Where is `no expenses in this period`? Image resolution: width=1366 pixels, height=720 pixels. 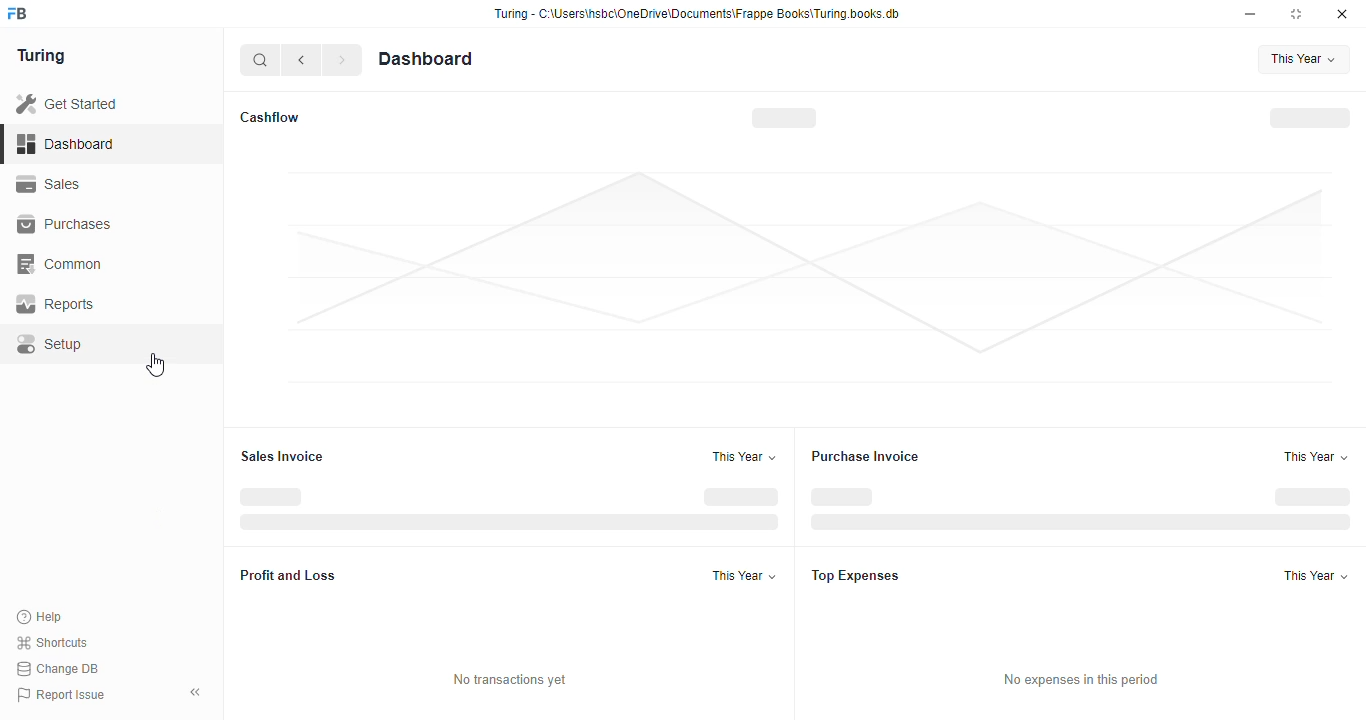
no expenses in this period is located at coordinates (1081, 679).